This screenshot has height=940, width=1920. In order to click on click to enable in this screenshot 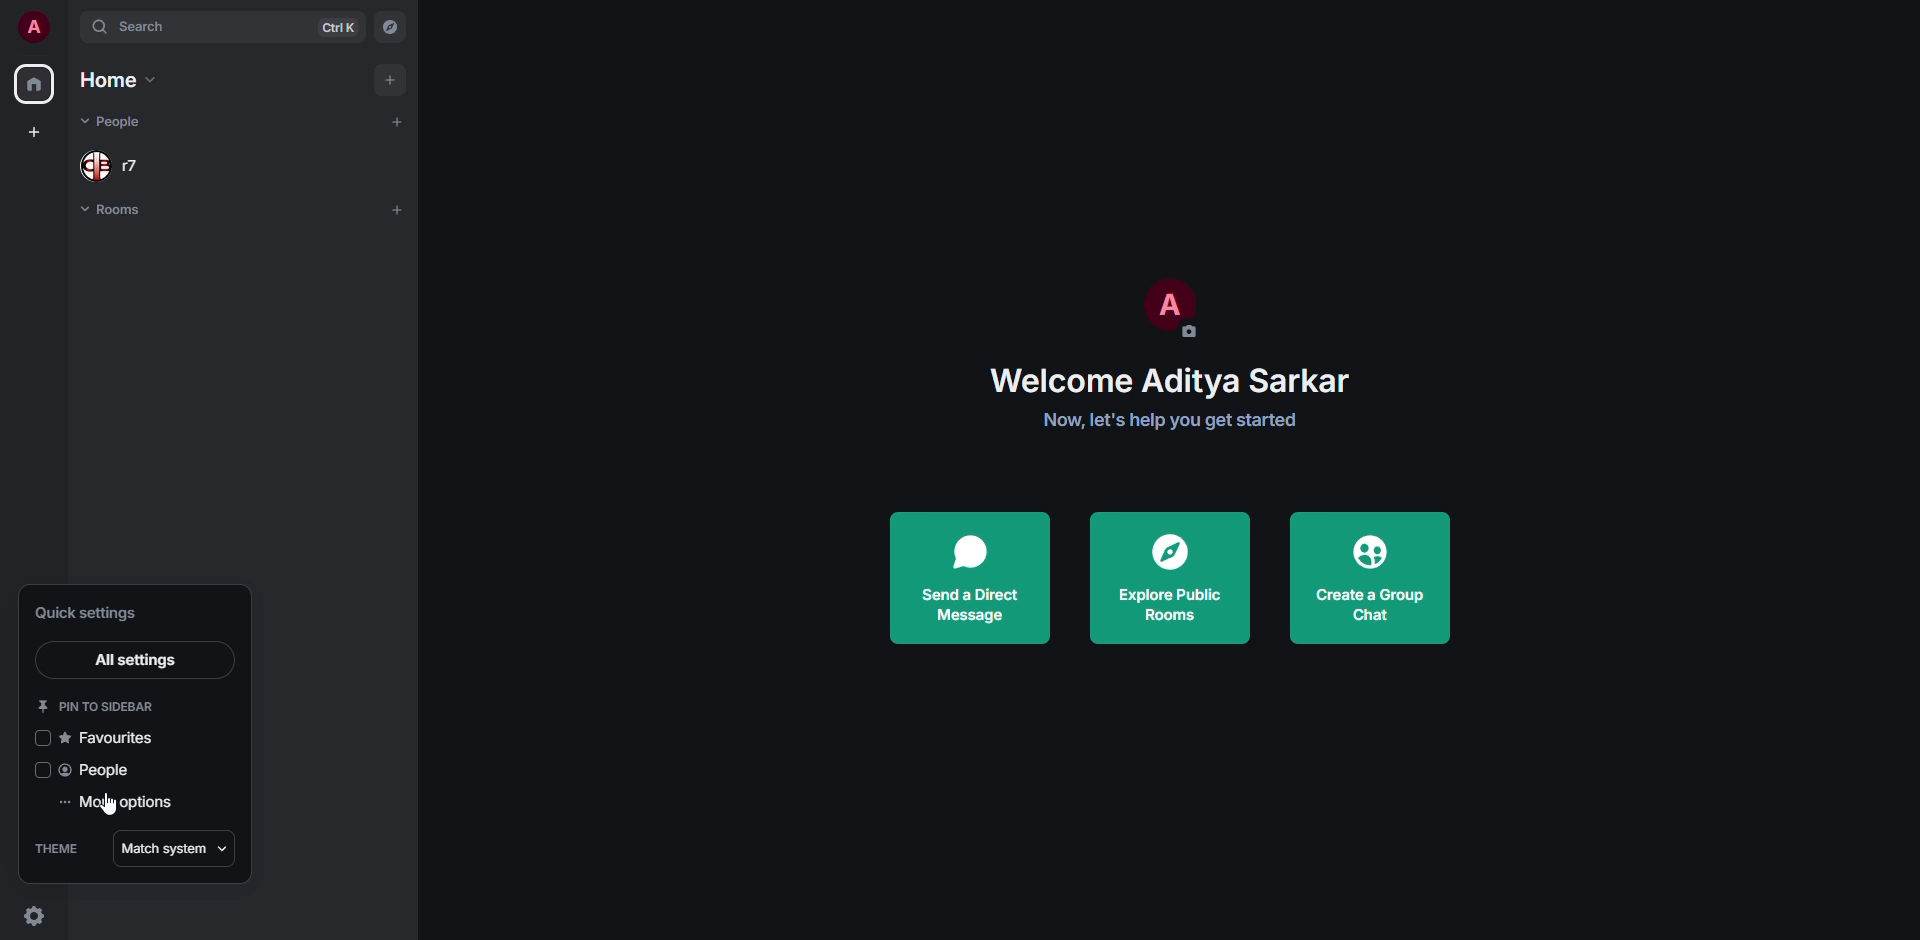, I will do `click(44, 771)`.